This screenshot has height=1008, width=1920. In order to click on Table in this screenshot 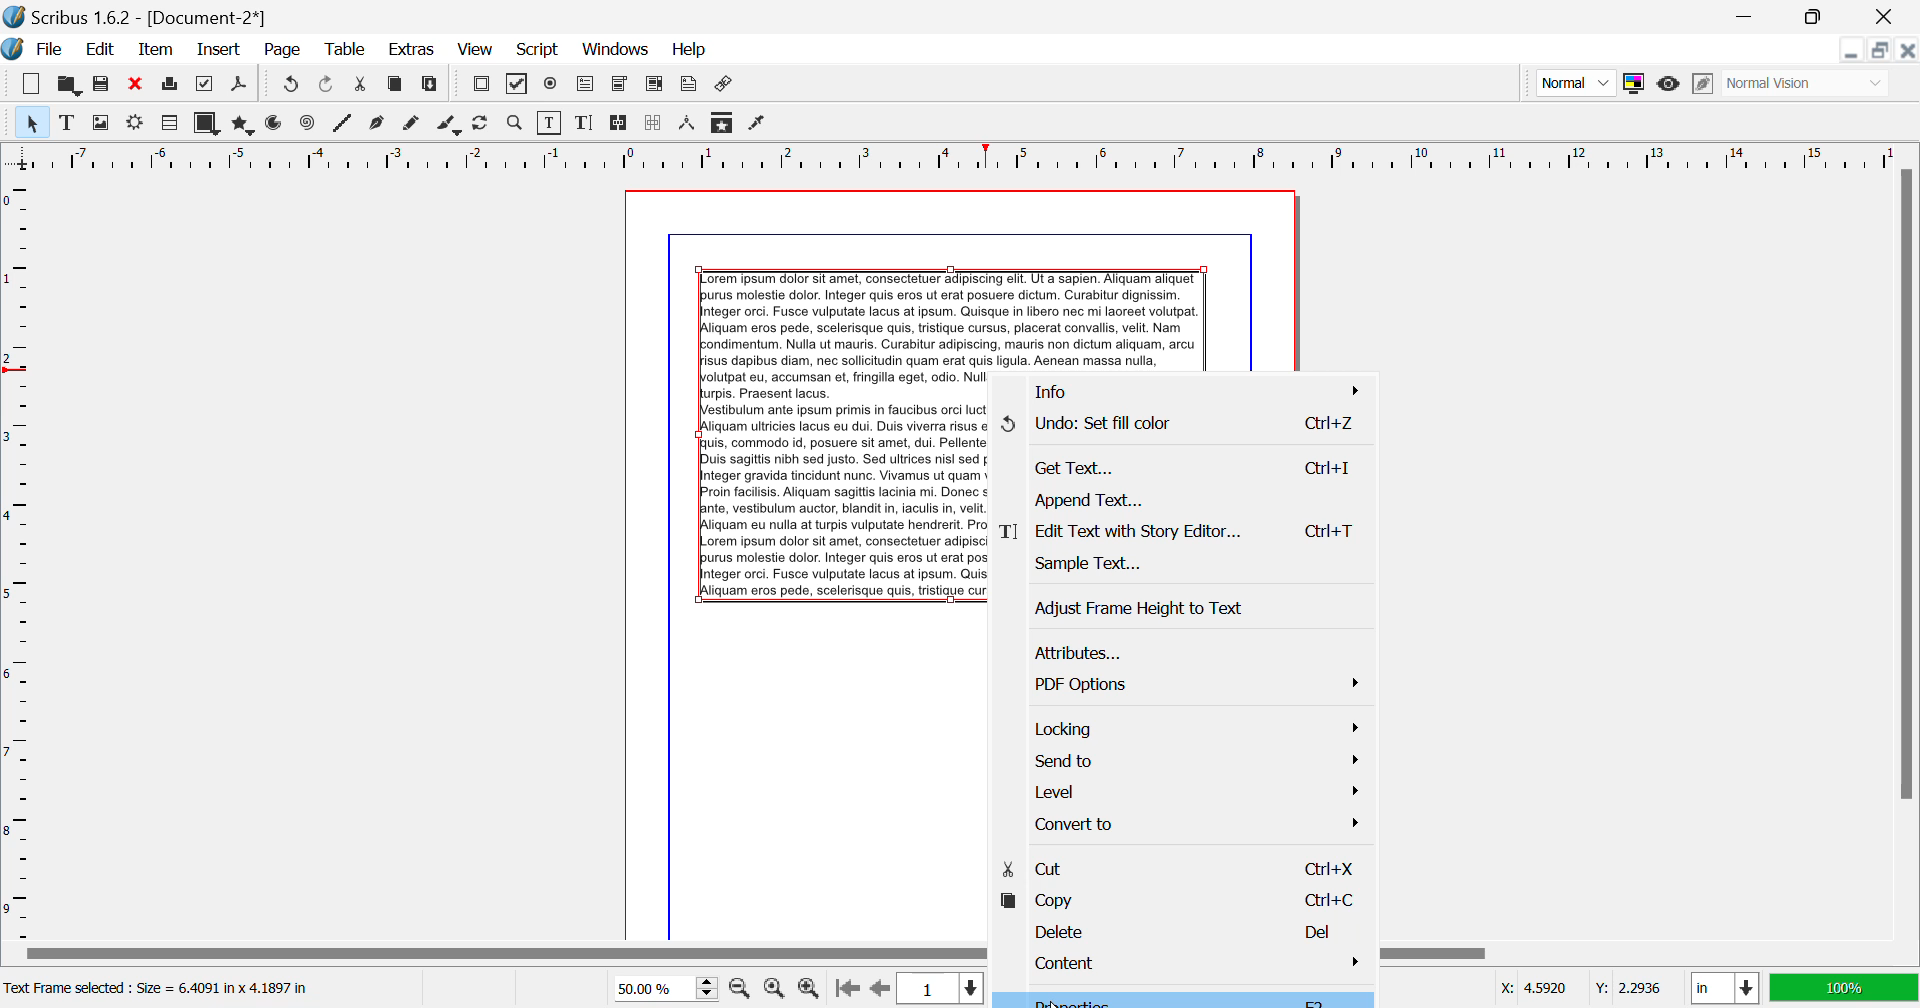, I will do `click(347, 51)`.